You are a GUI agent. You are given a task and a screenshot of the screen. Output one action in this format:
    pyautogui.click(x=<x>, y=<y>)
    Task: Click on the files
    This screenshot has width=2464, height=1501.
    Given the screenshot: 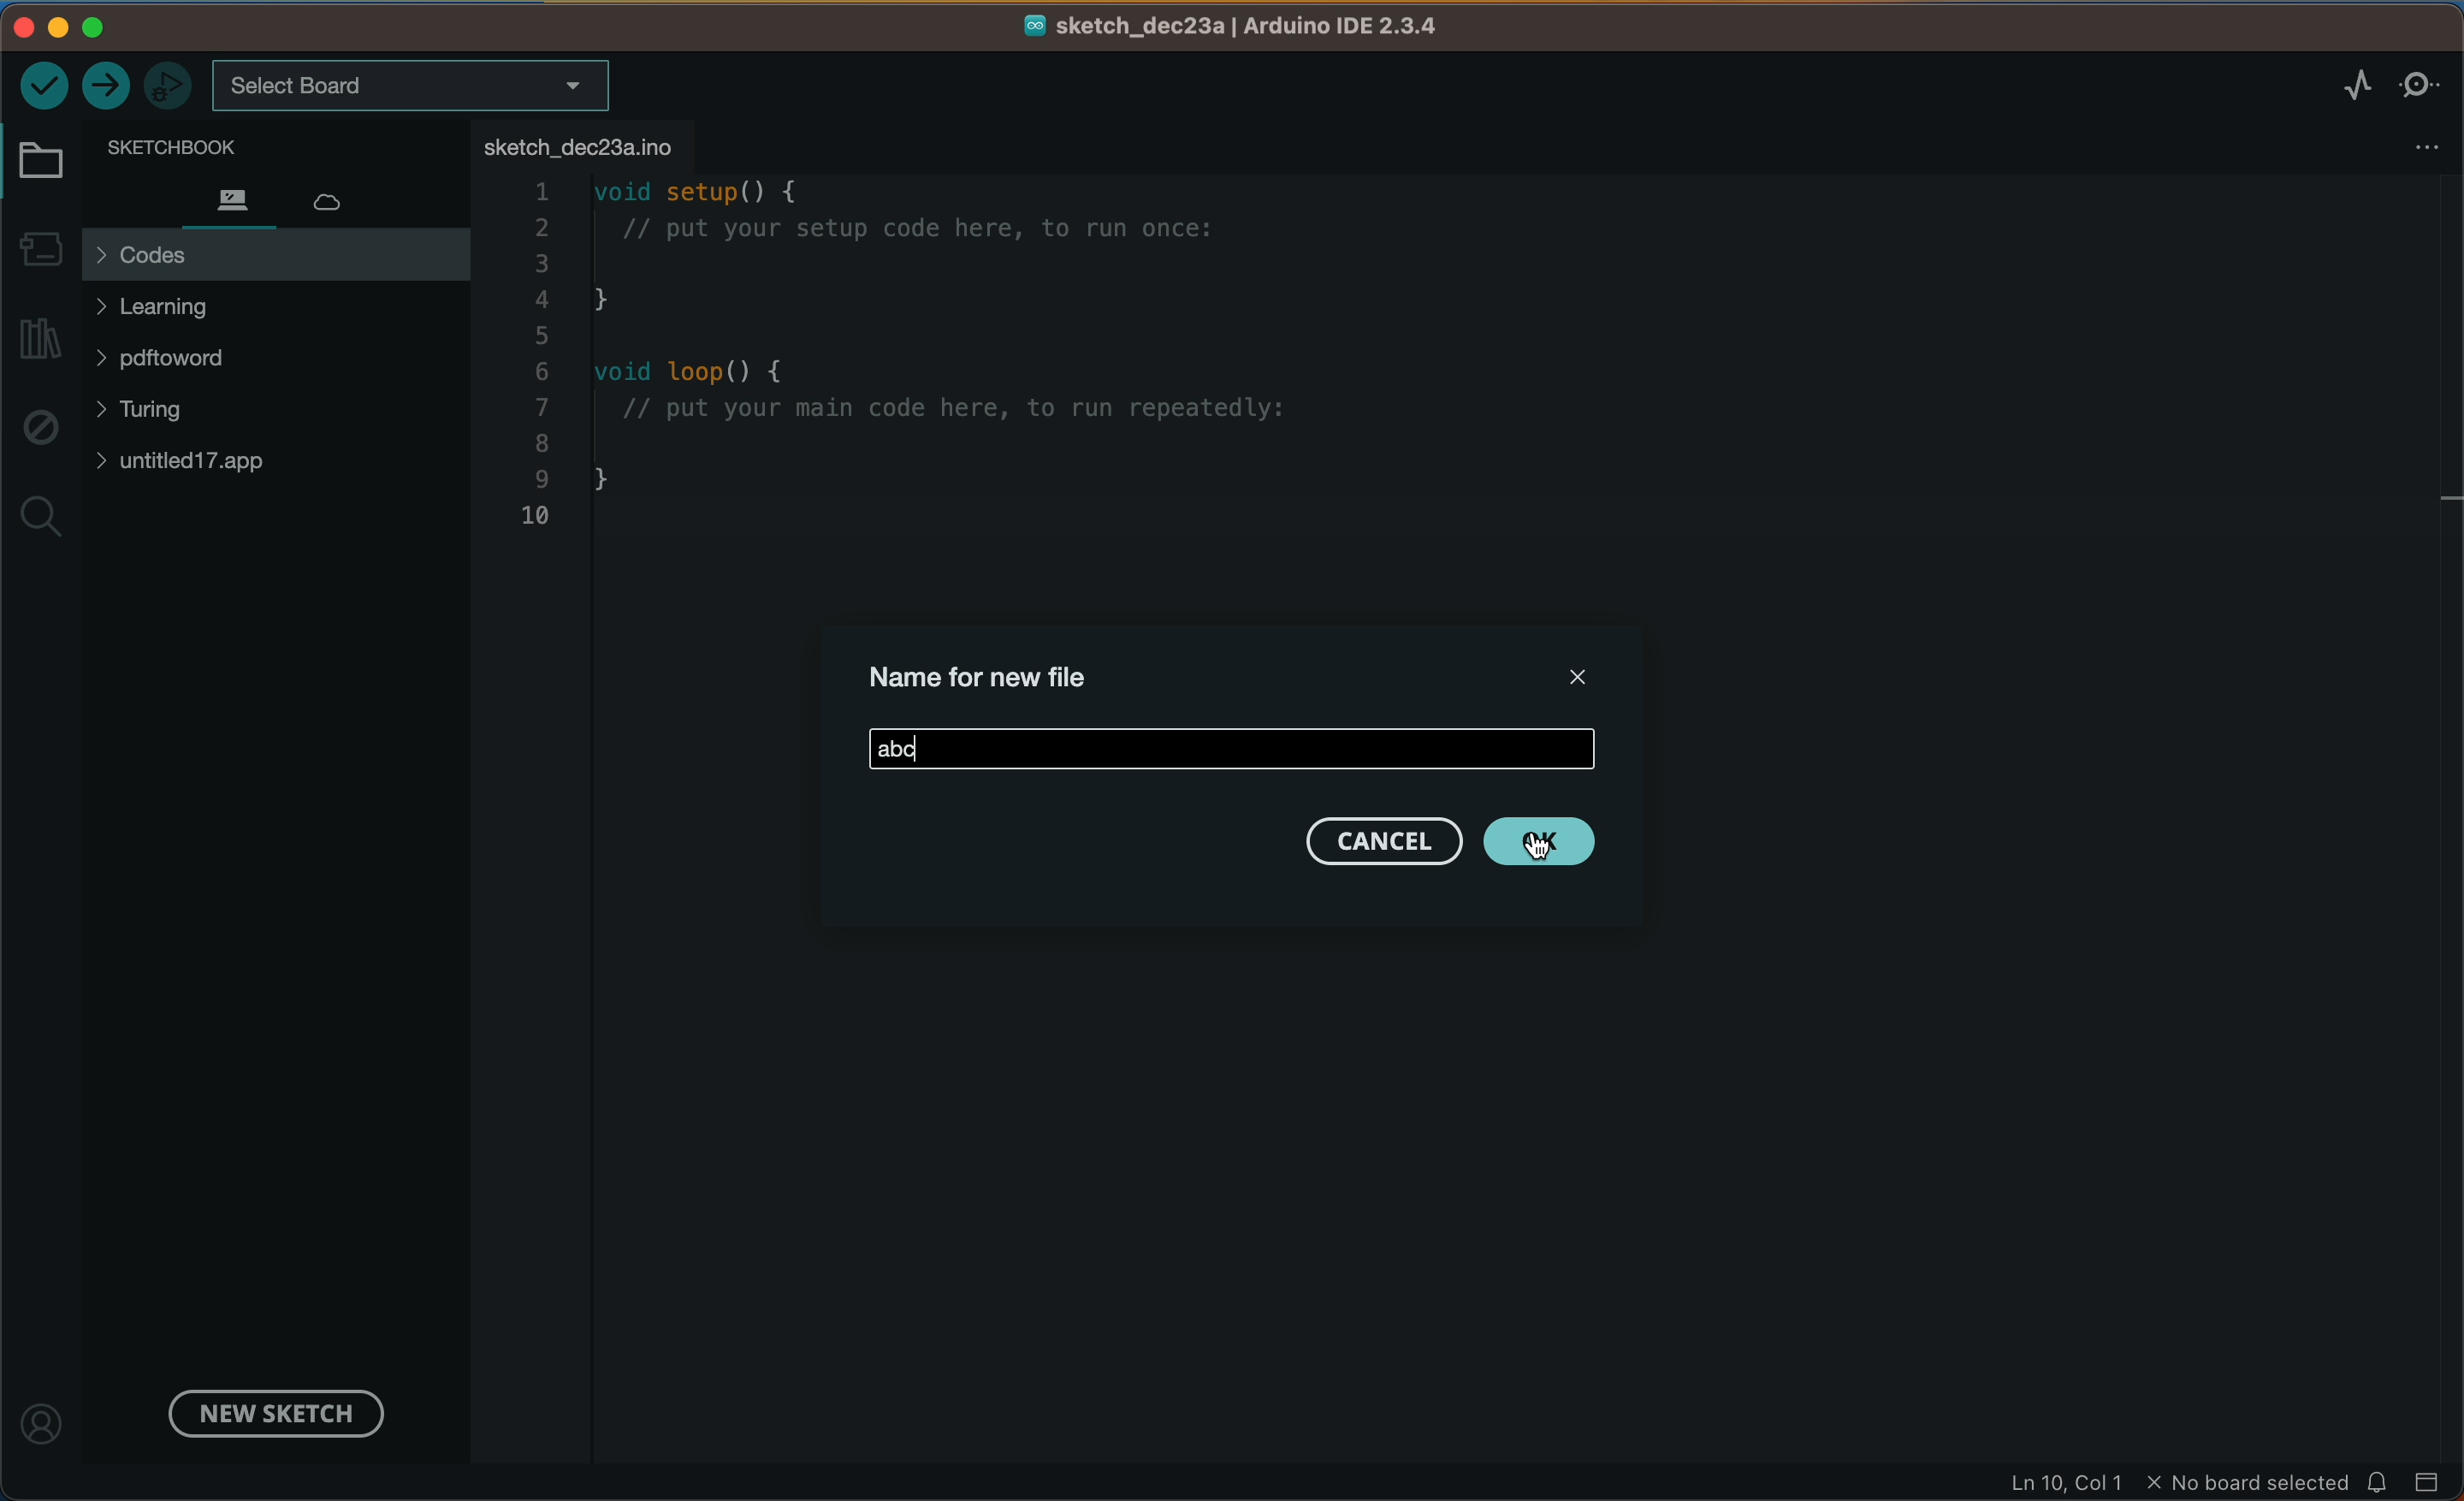 What is the action you would take?
    pyautogui.click(x=230, y=198)
    